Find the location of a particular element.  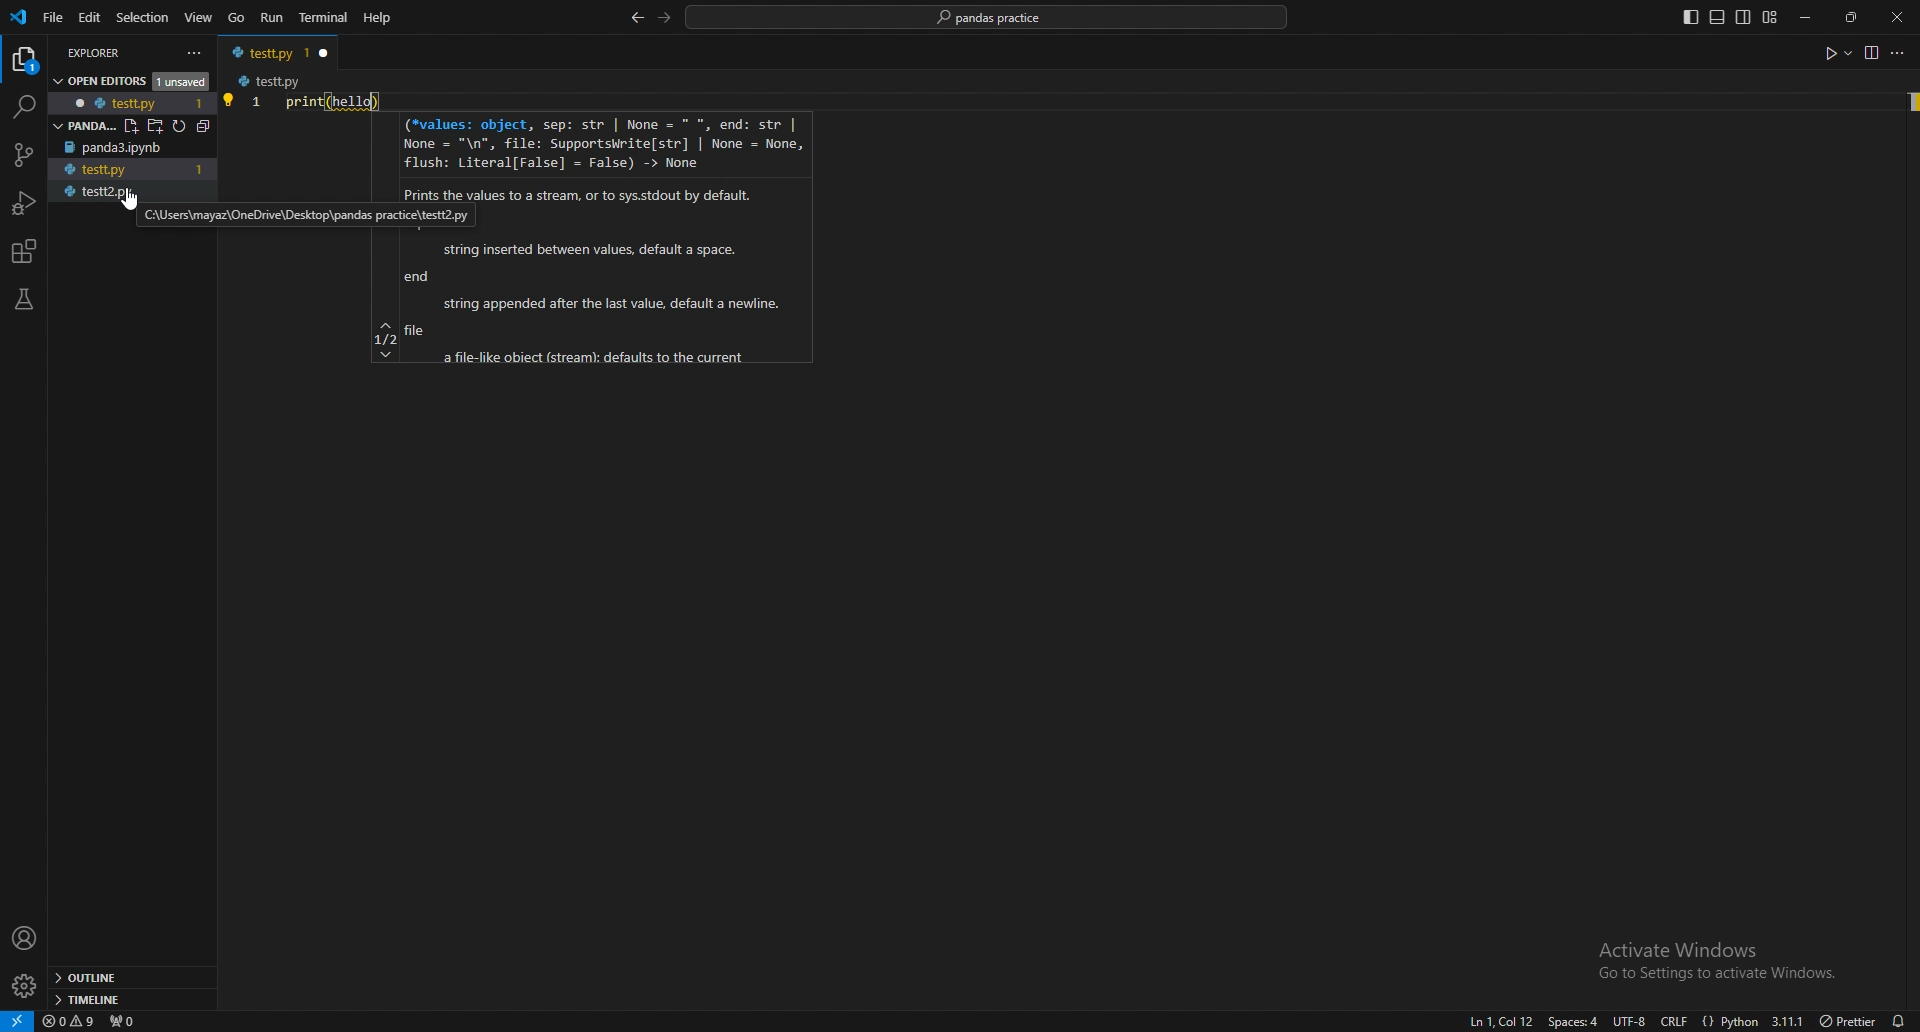

testt2.py is located at coordinates (101, 194).